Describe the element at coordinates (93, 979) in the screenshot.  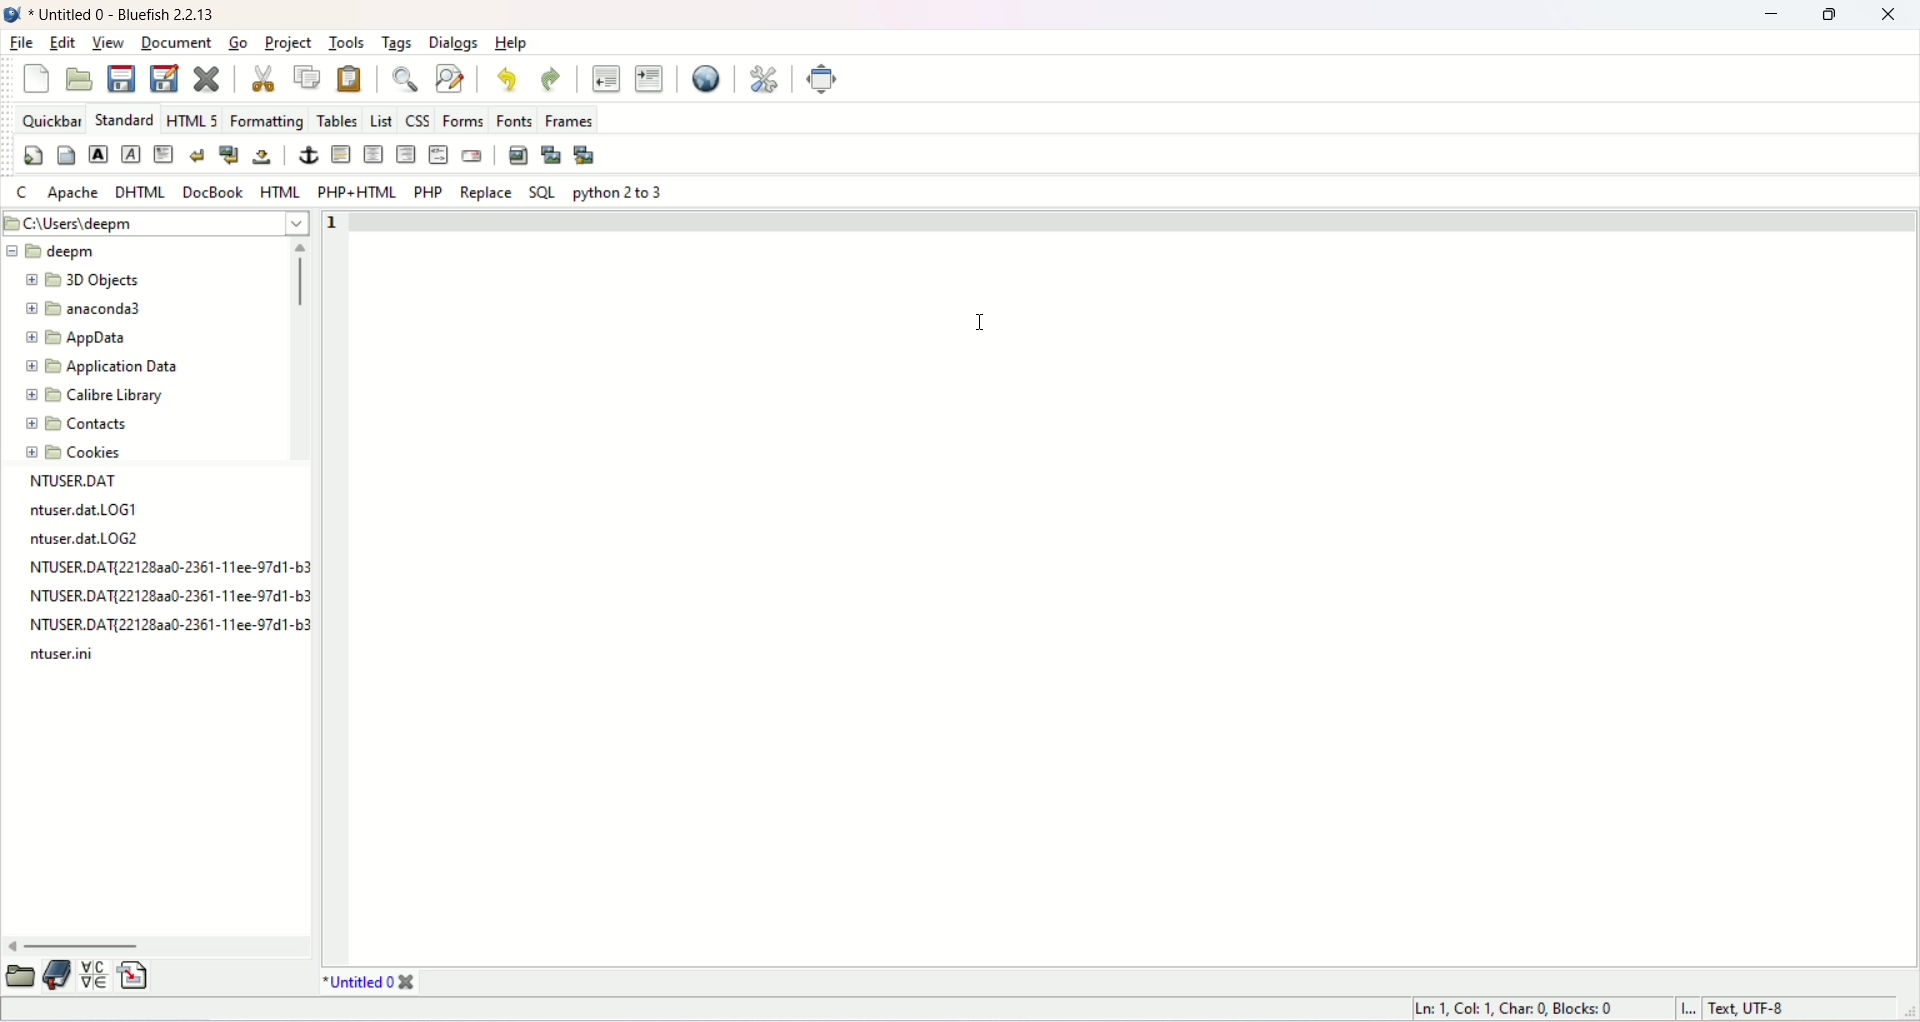
I see `insert special character` at that location.